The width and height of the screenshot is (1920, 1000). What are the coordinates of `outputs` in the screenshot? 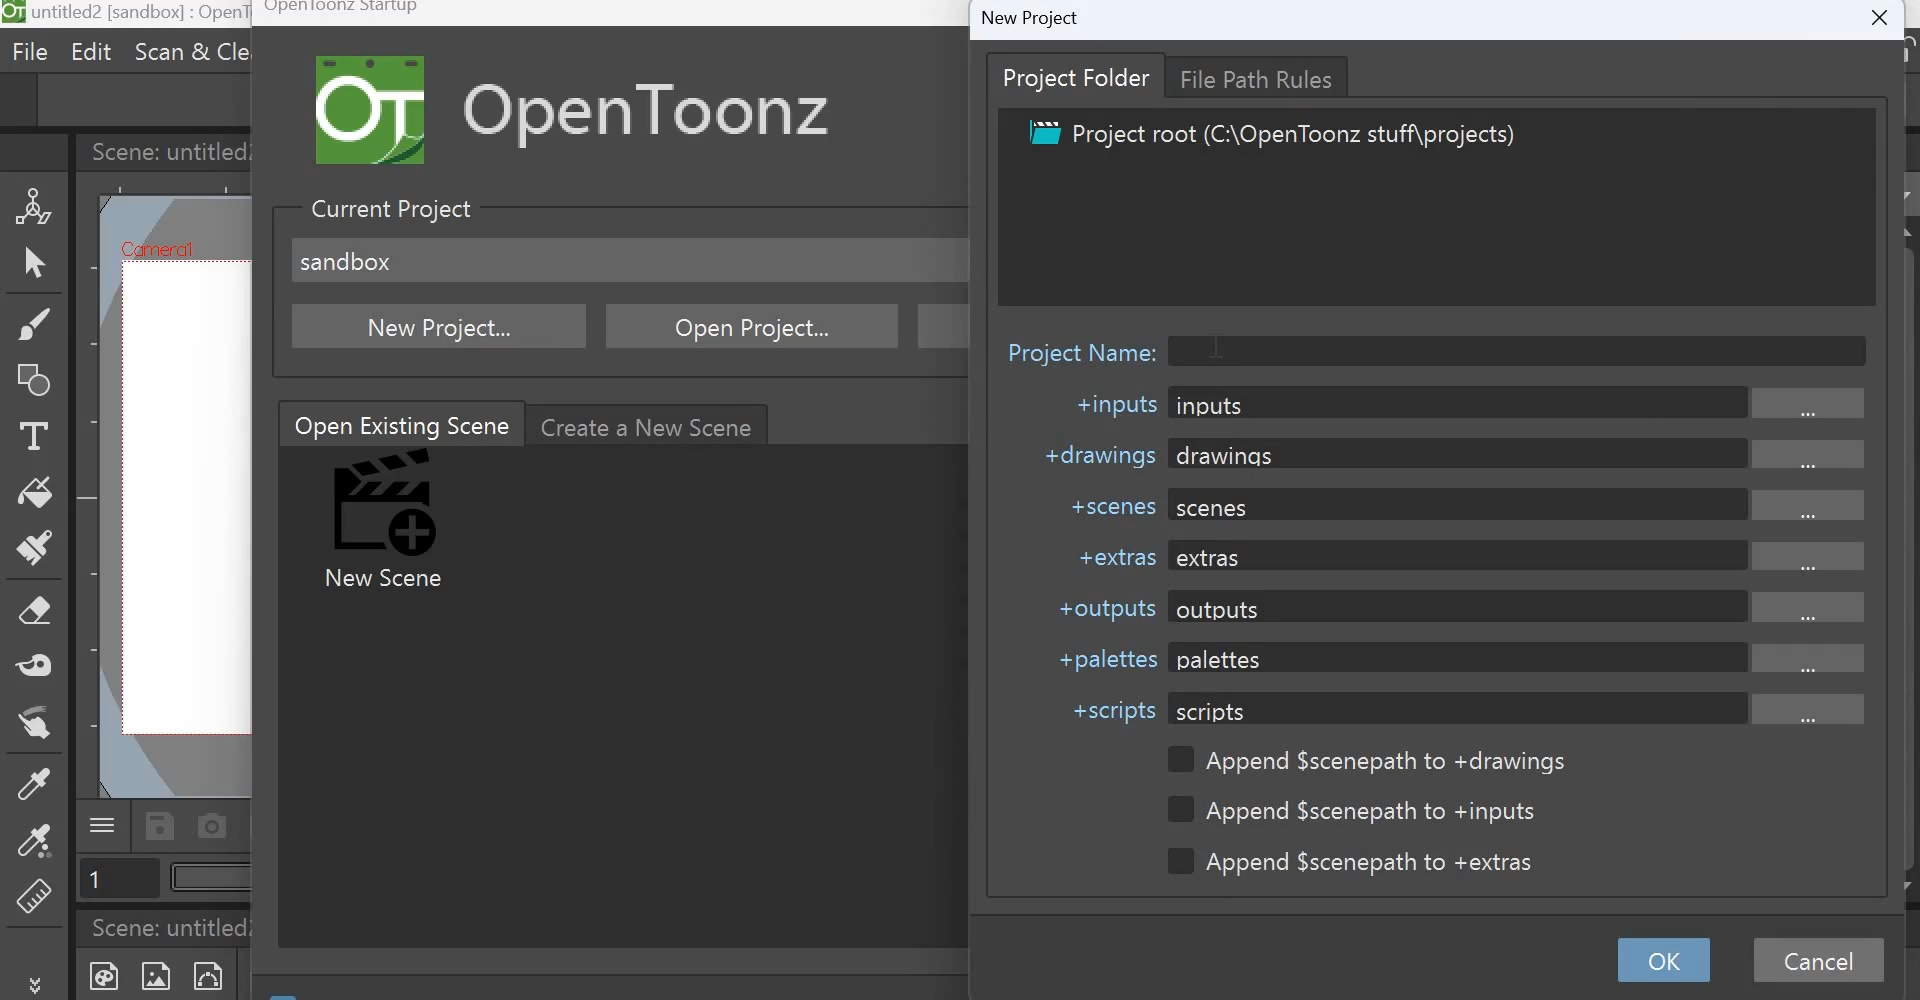 It's located at (1519, 607).